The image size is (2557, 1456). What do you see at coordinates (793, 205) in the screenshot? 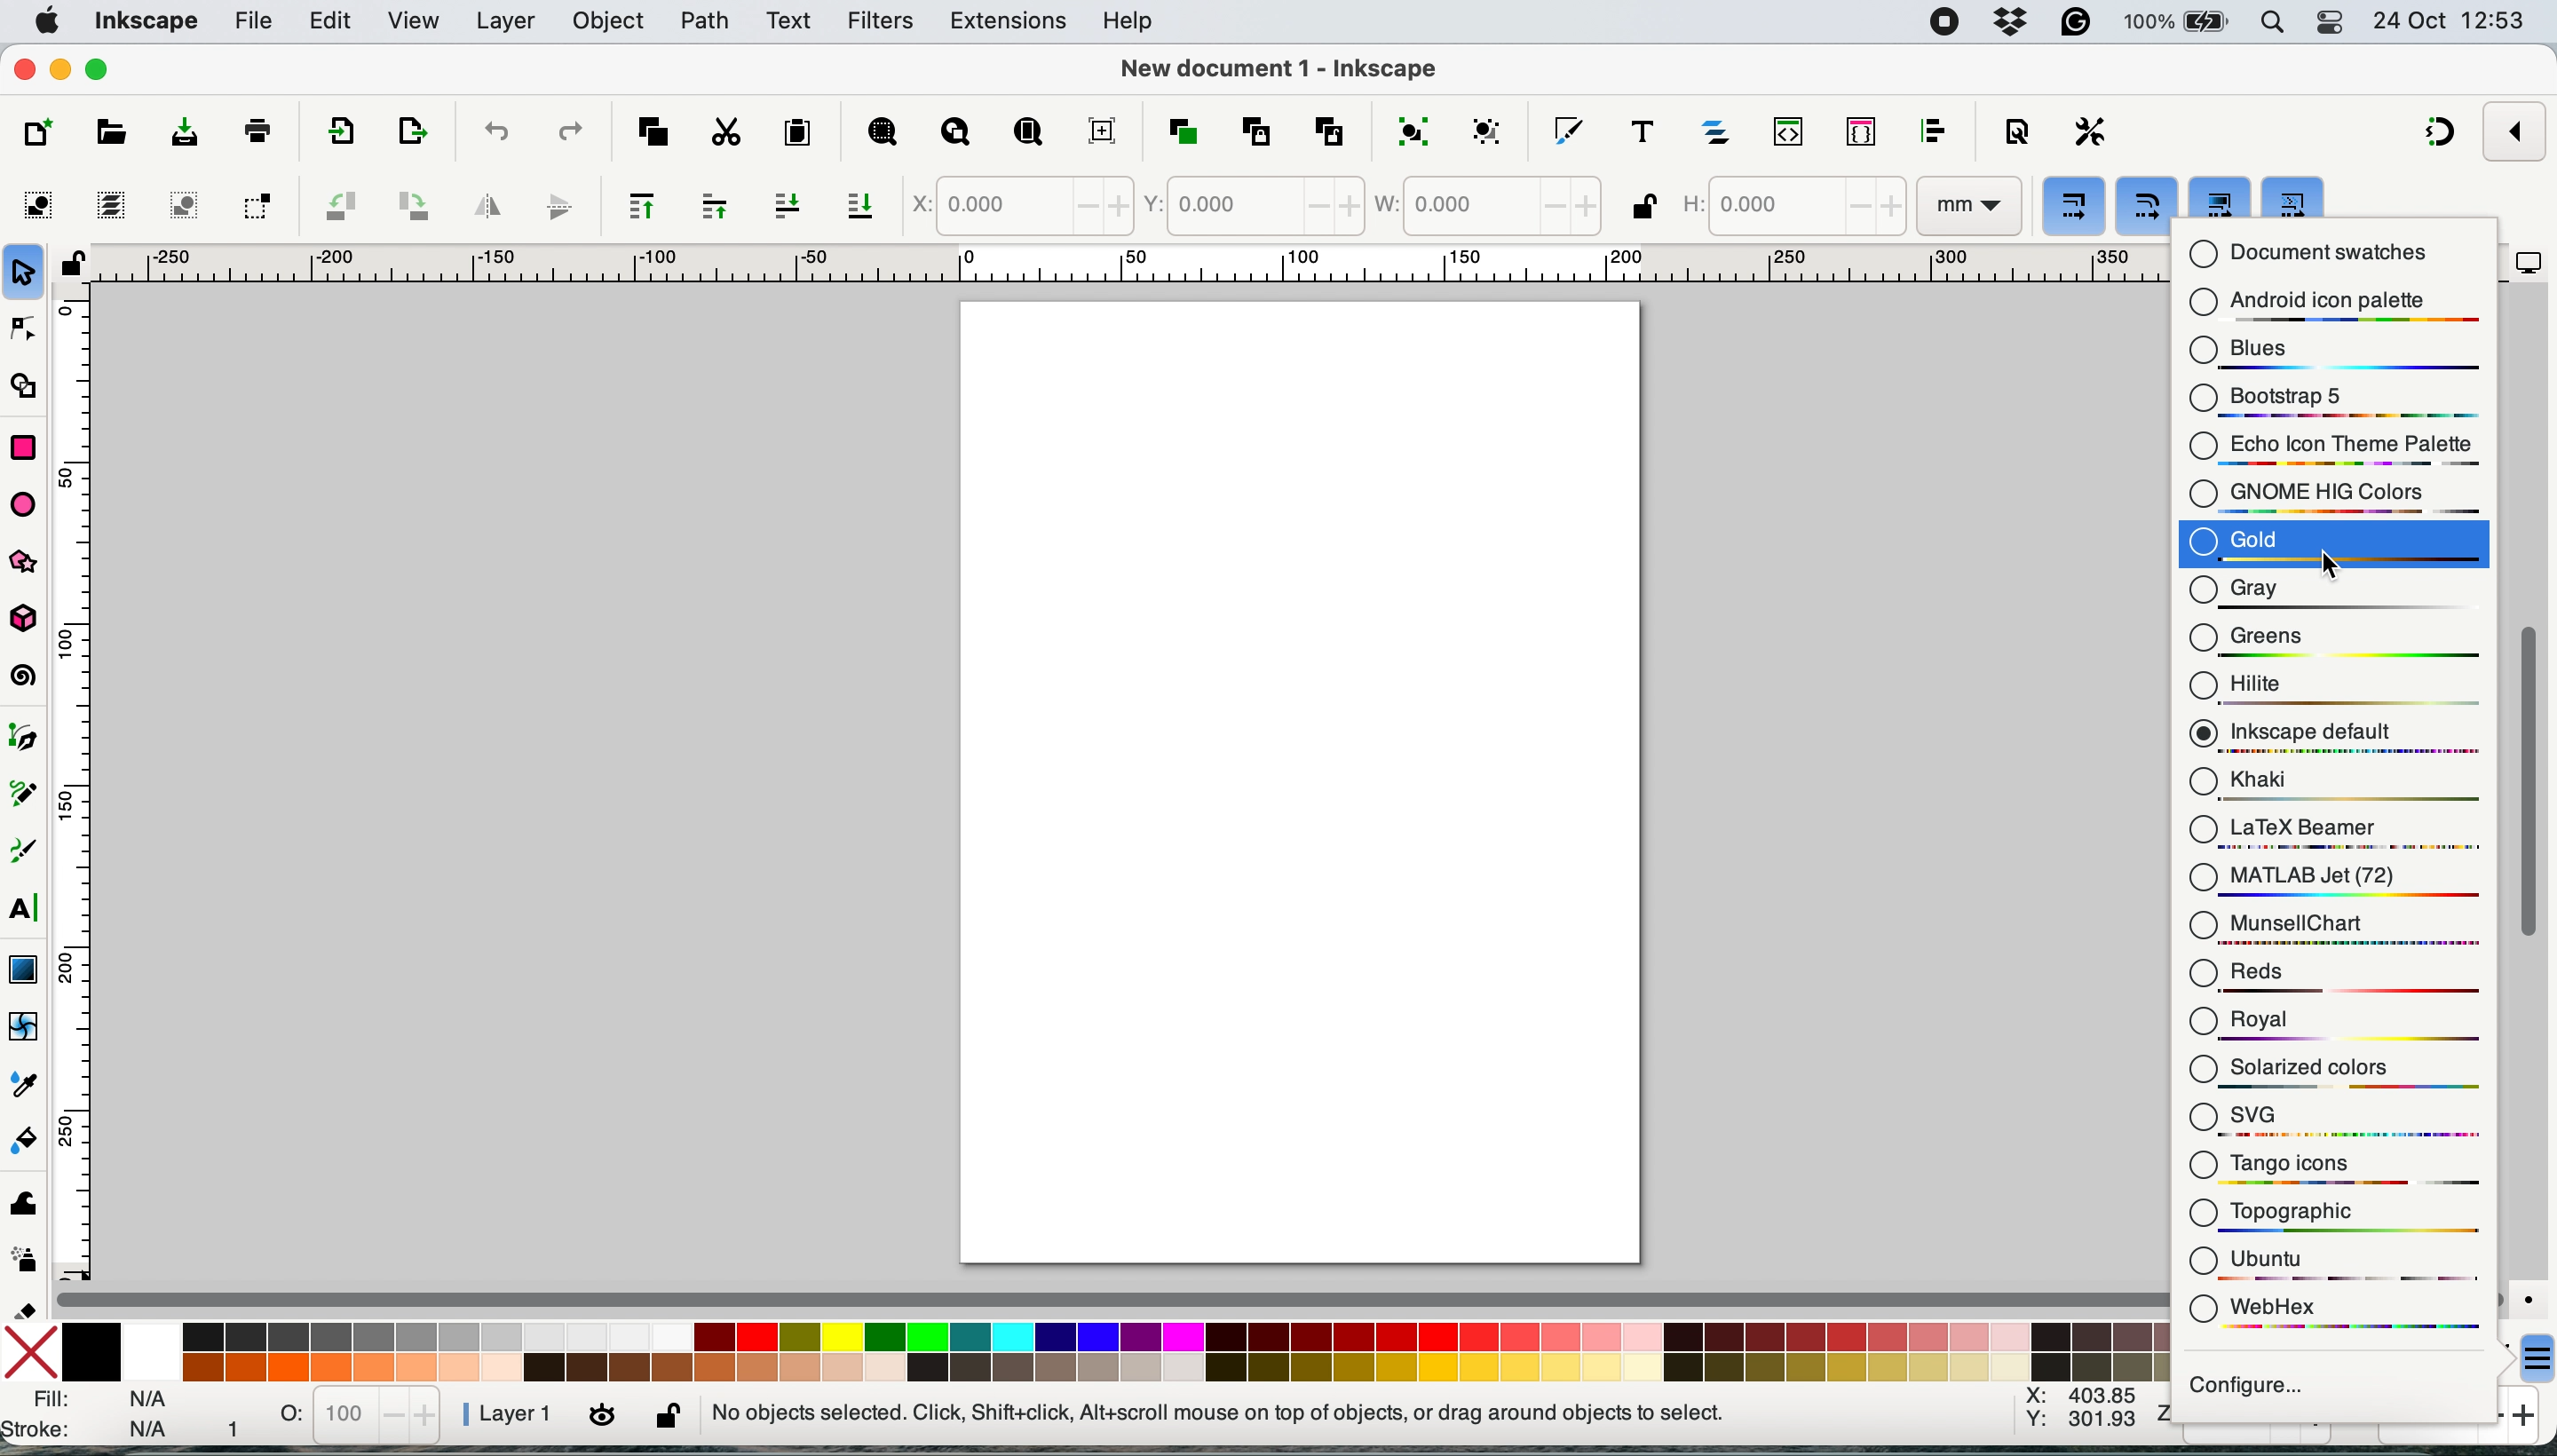
I see `lower selection one step` at bounding box center [793, 205].